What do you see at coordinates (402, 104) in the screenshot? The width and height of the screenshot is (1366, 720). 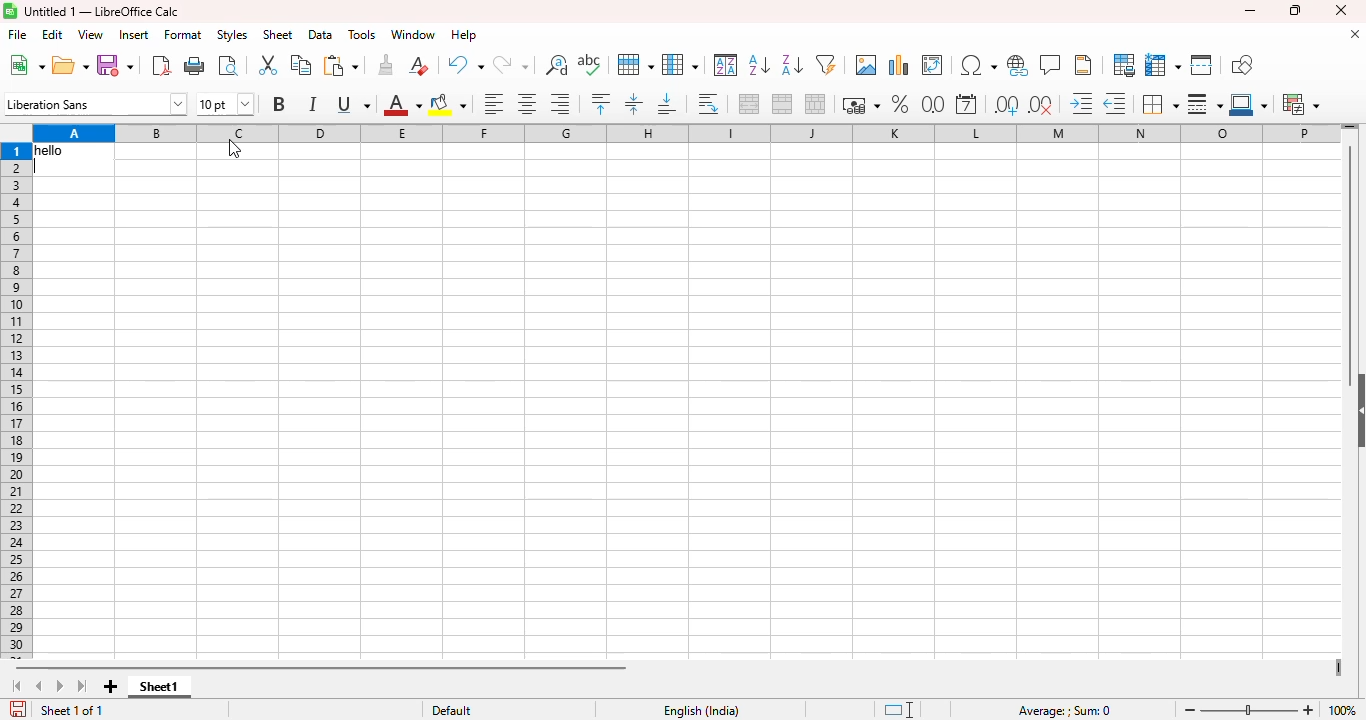 I see `font color` at bounding box center [402, 104].